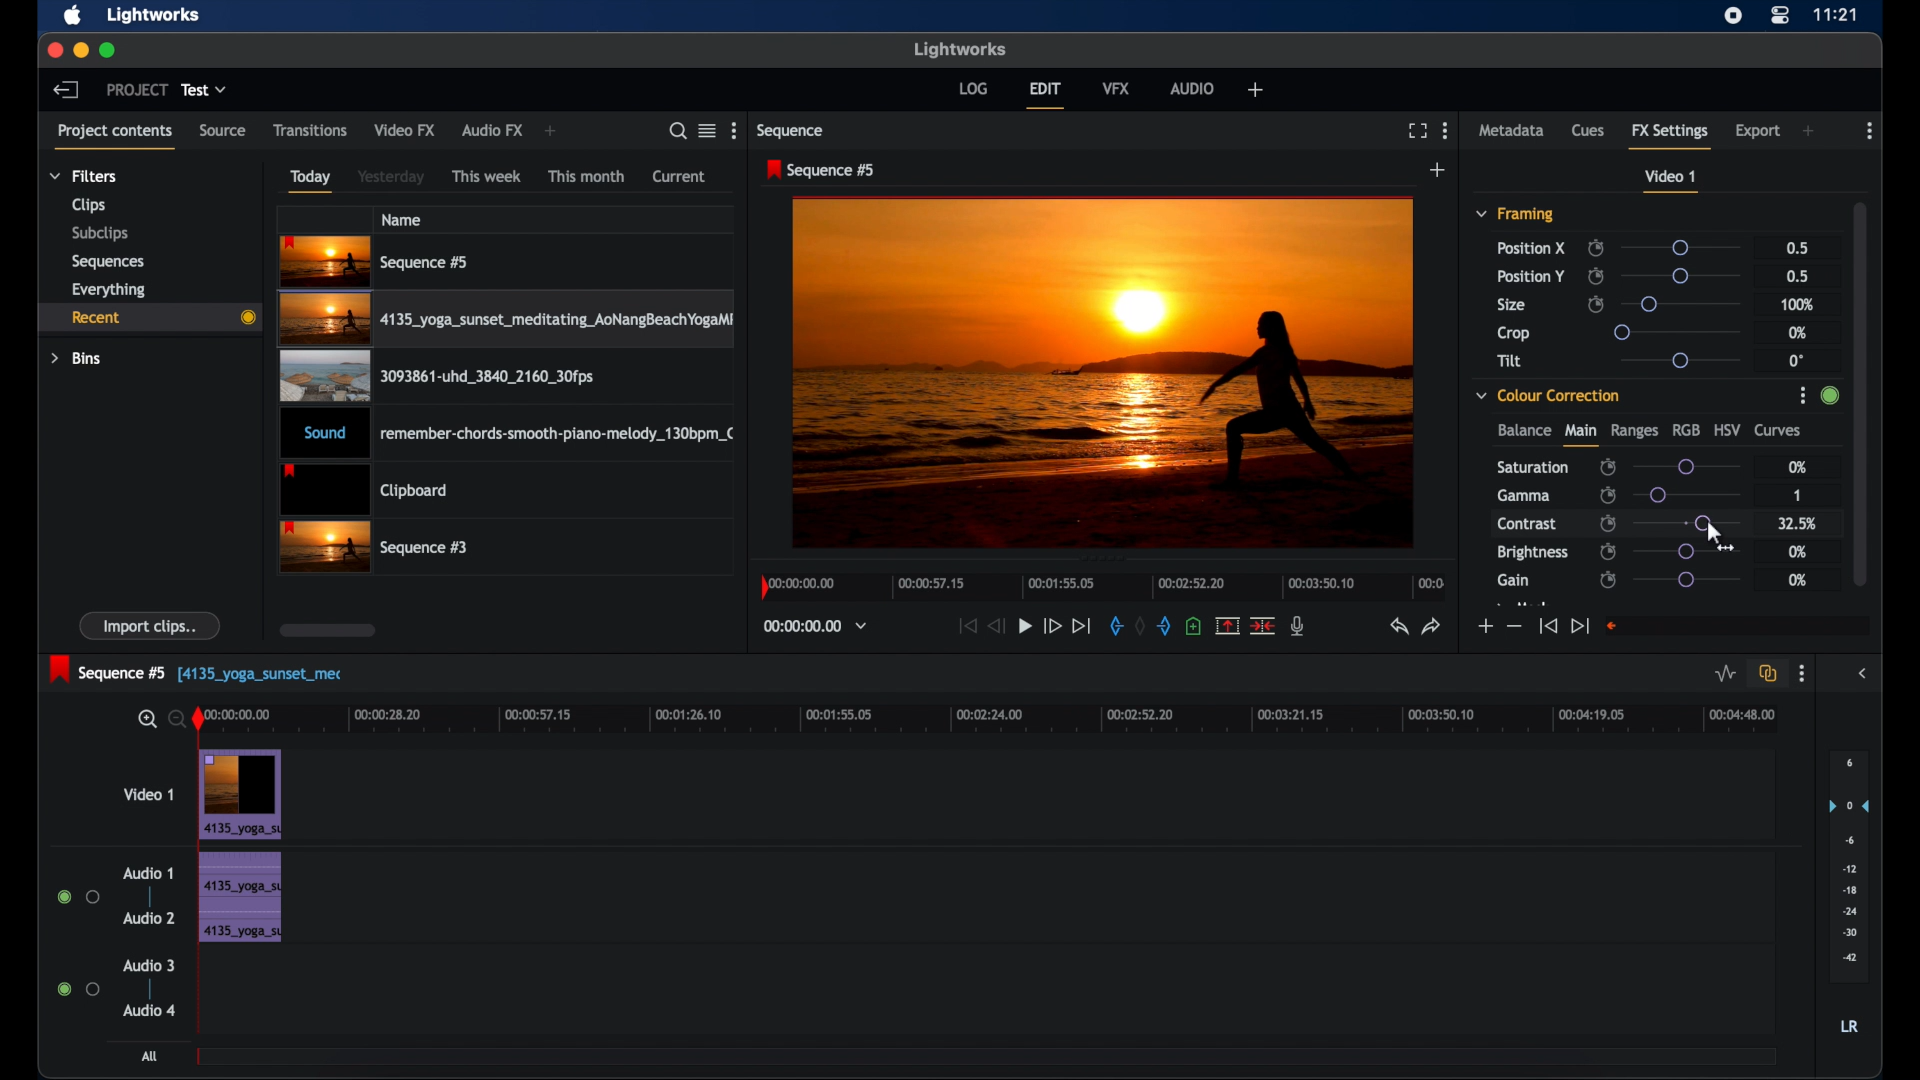 This screenshot has width=1920, height=1080. Describe the element at coordinates (53, 49) in the screenshot. I see `close` at that location.